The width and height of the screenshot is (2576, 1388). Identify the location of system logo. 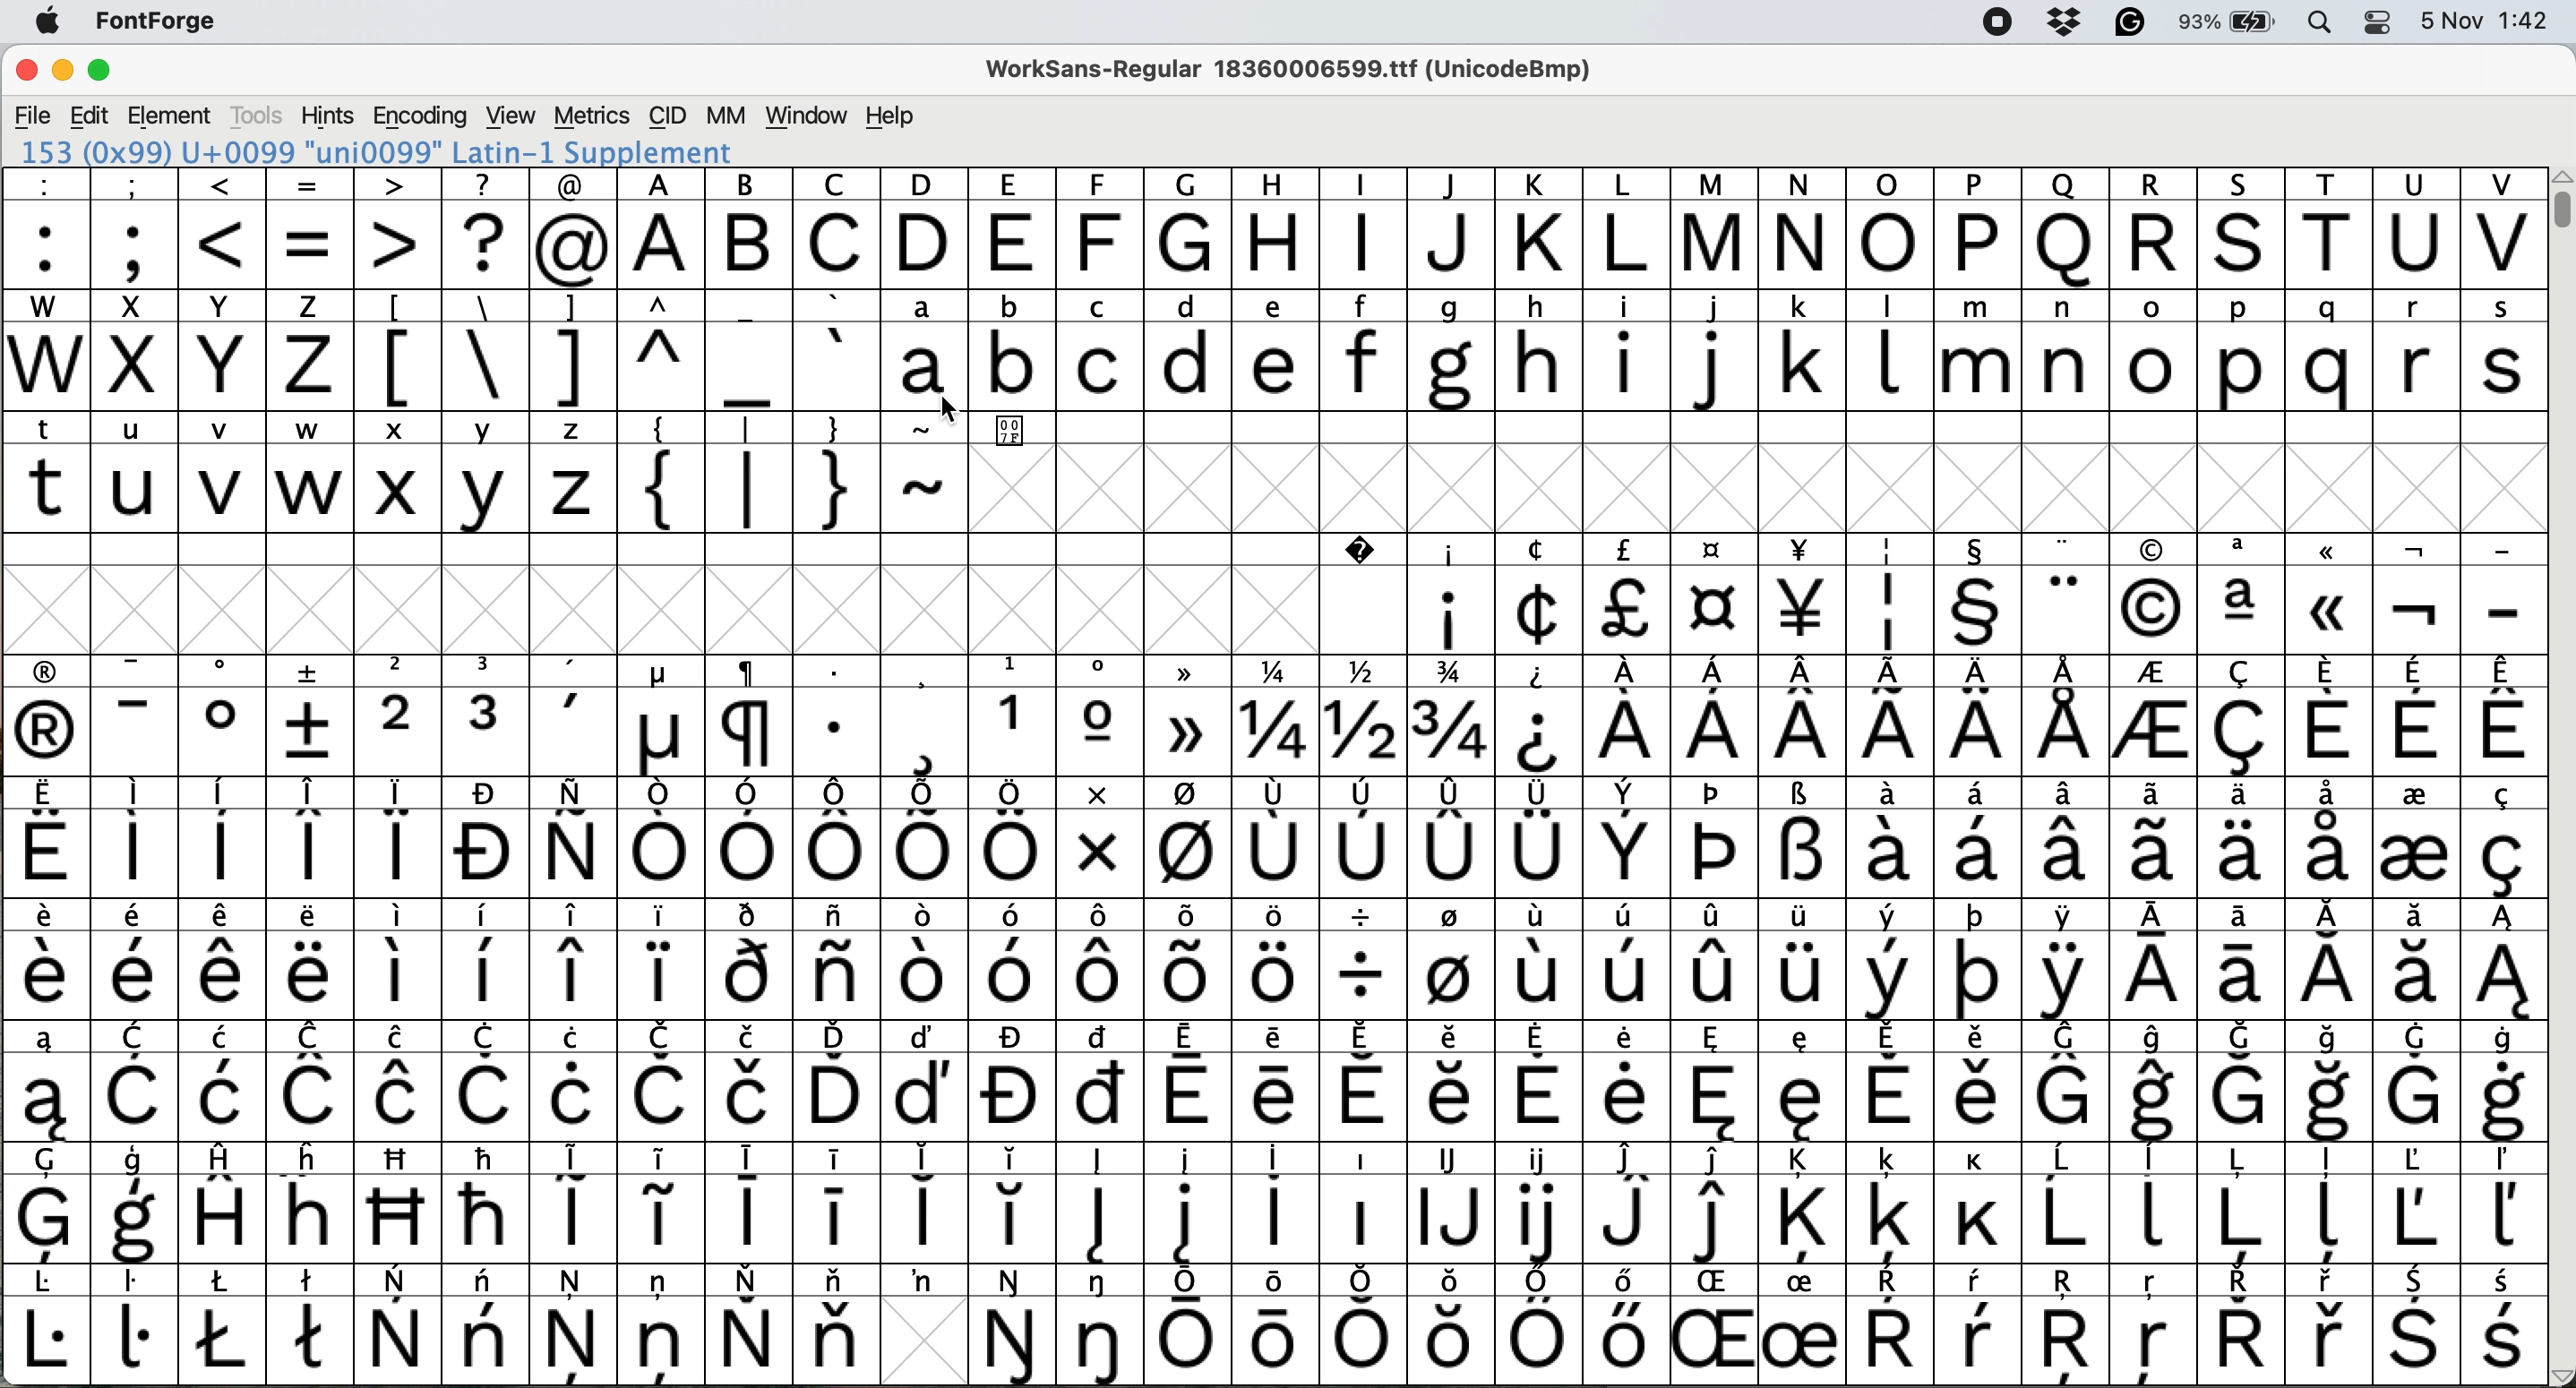
(47, 23).